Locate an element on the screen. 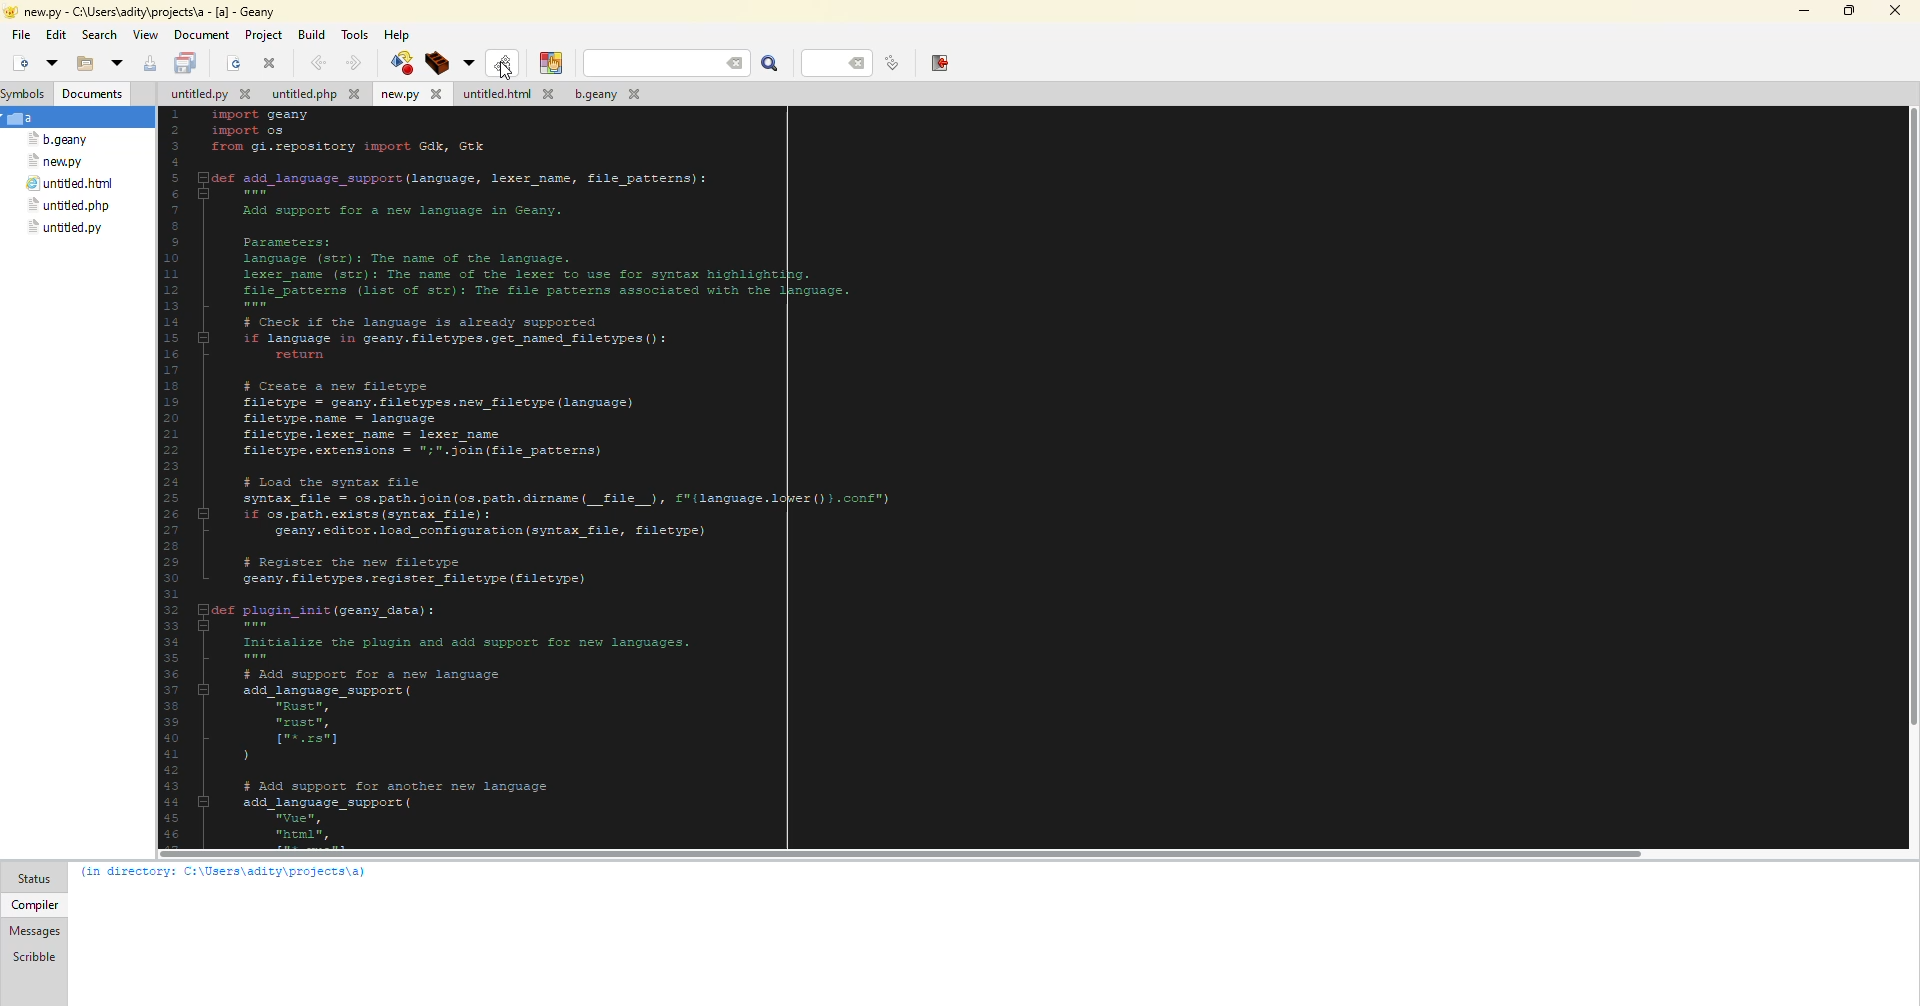  open is located at coordinates (51, 63).